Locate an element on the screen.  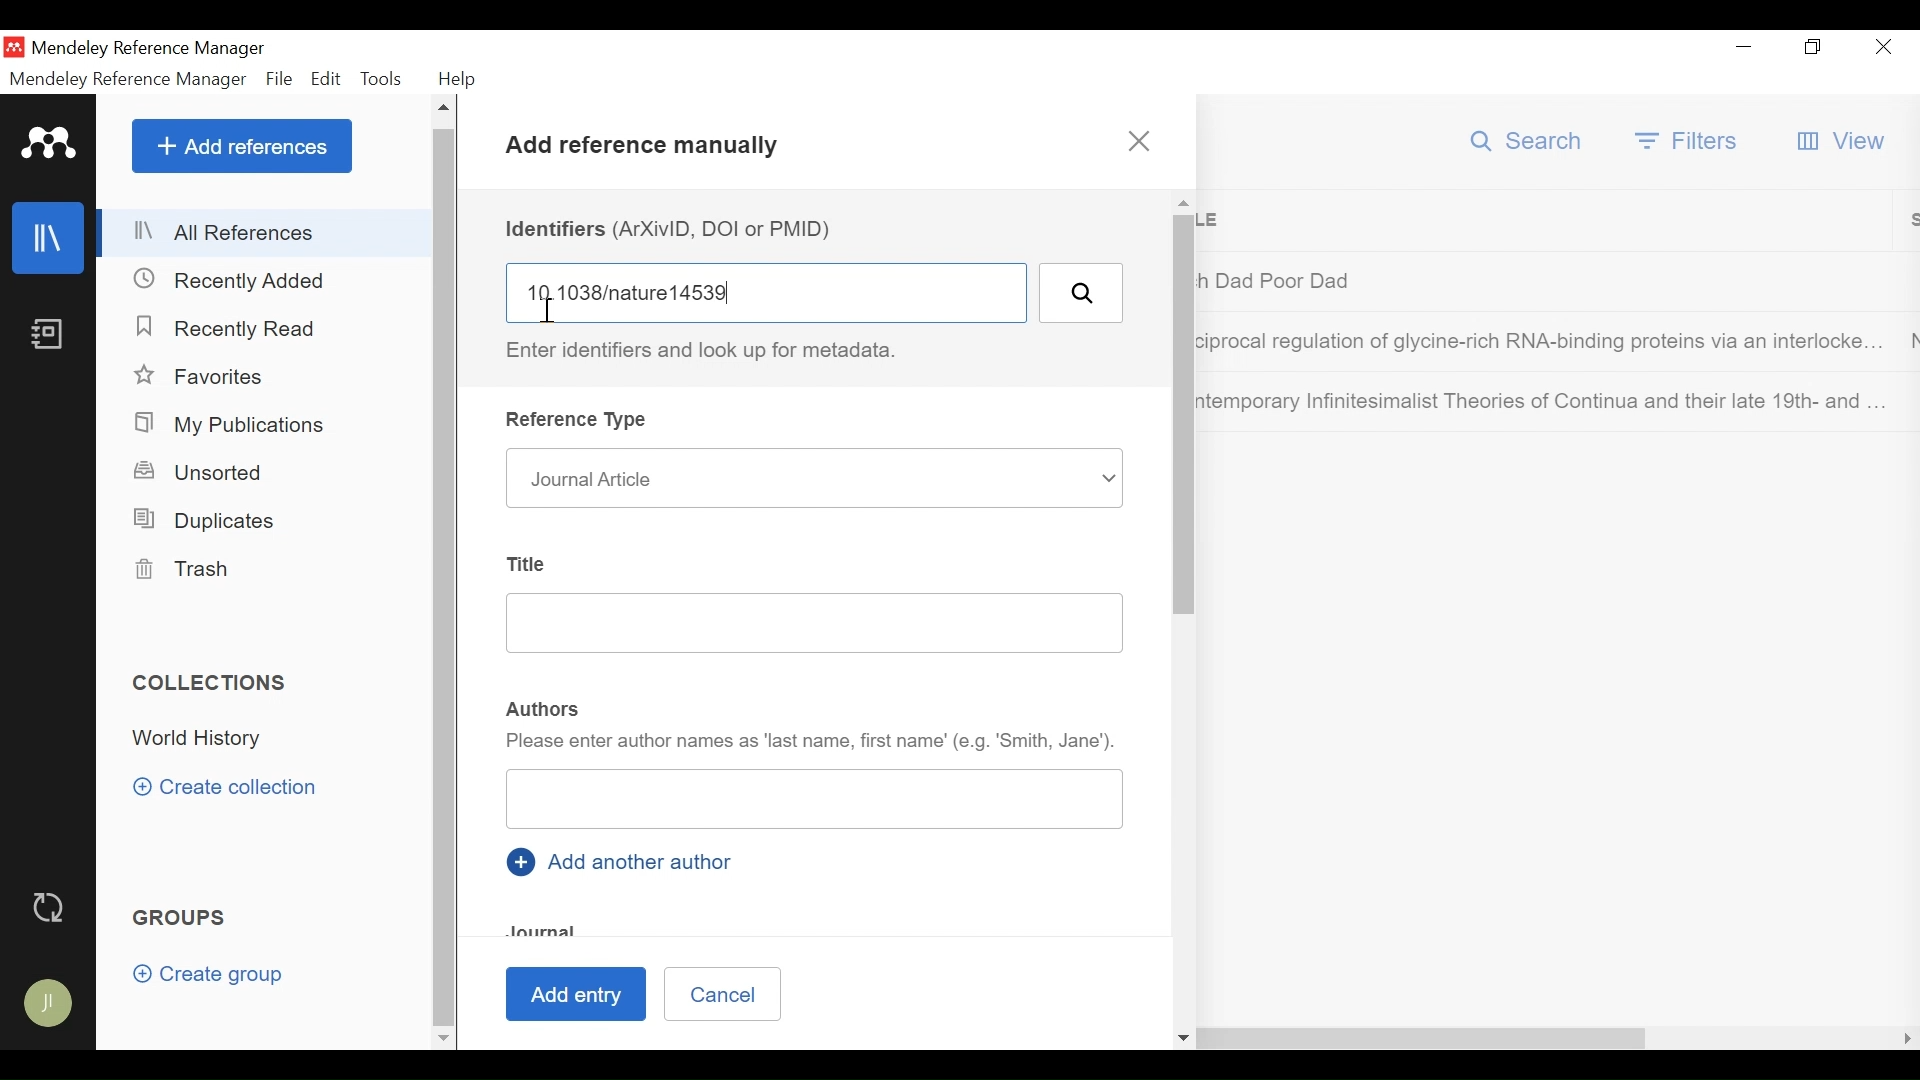
Mendeley Reference Manager is located at coordinates (129, 79).